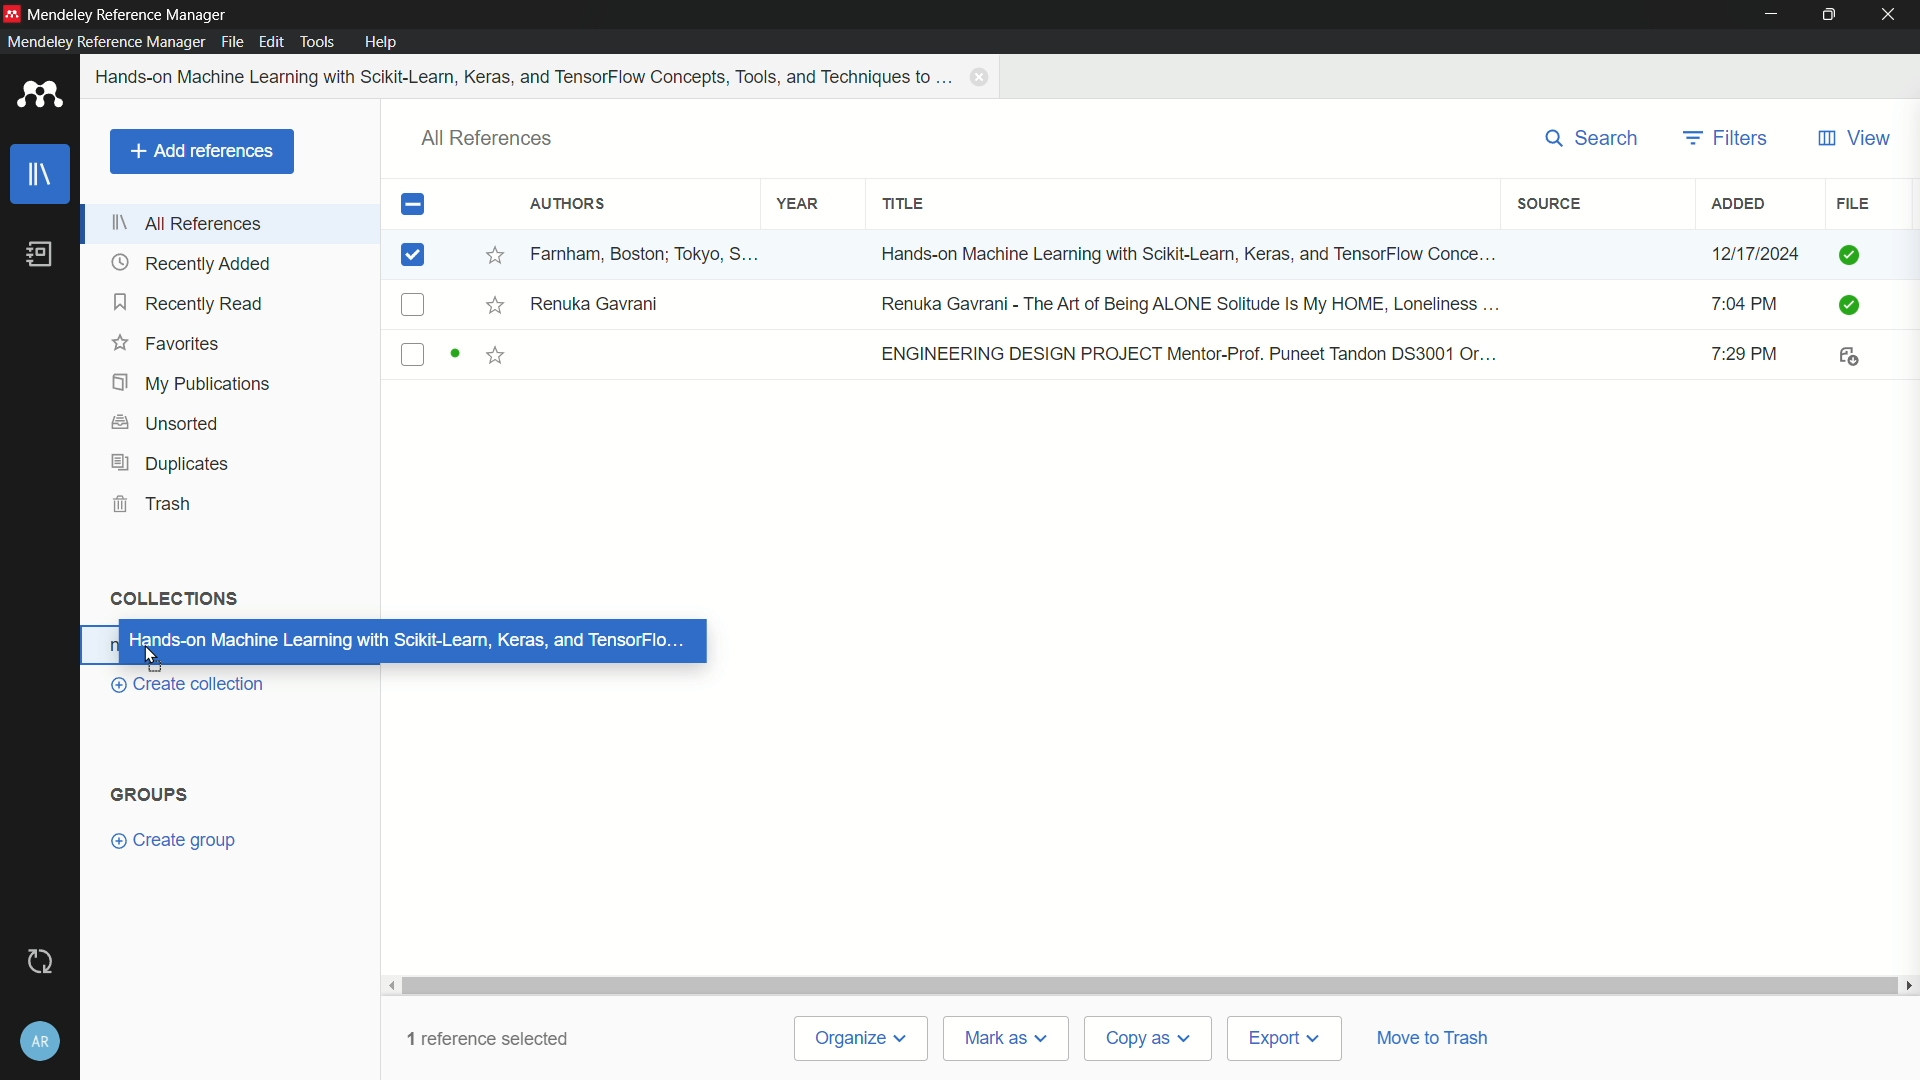  What do you see at coordinates (982, 77) in the screenshot?
I see `close book` at bounding box center [982, 77].